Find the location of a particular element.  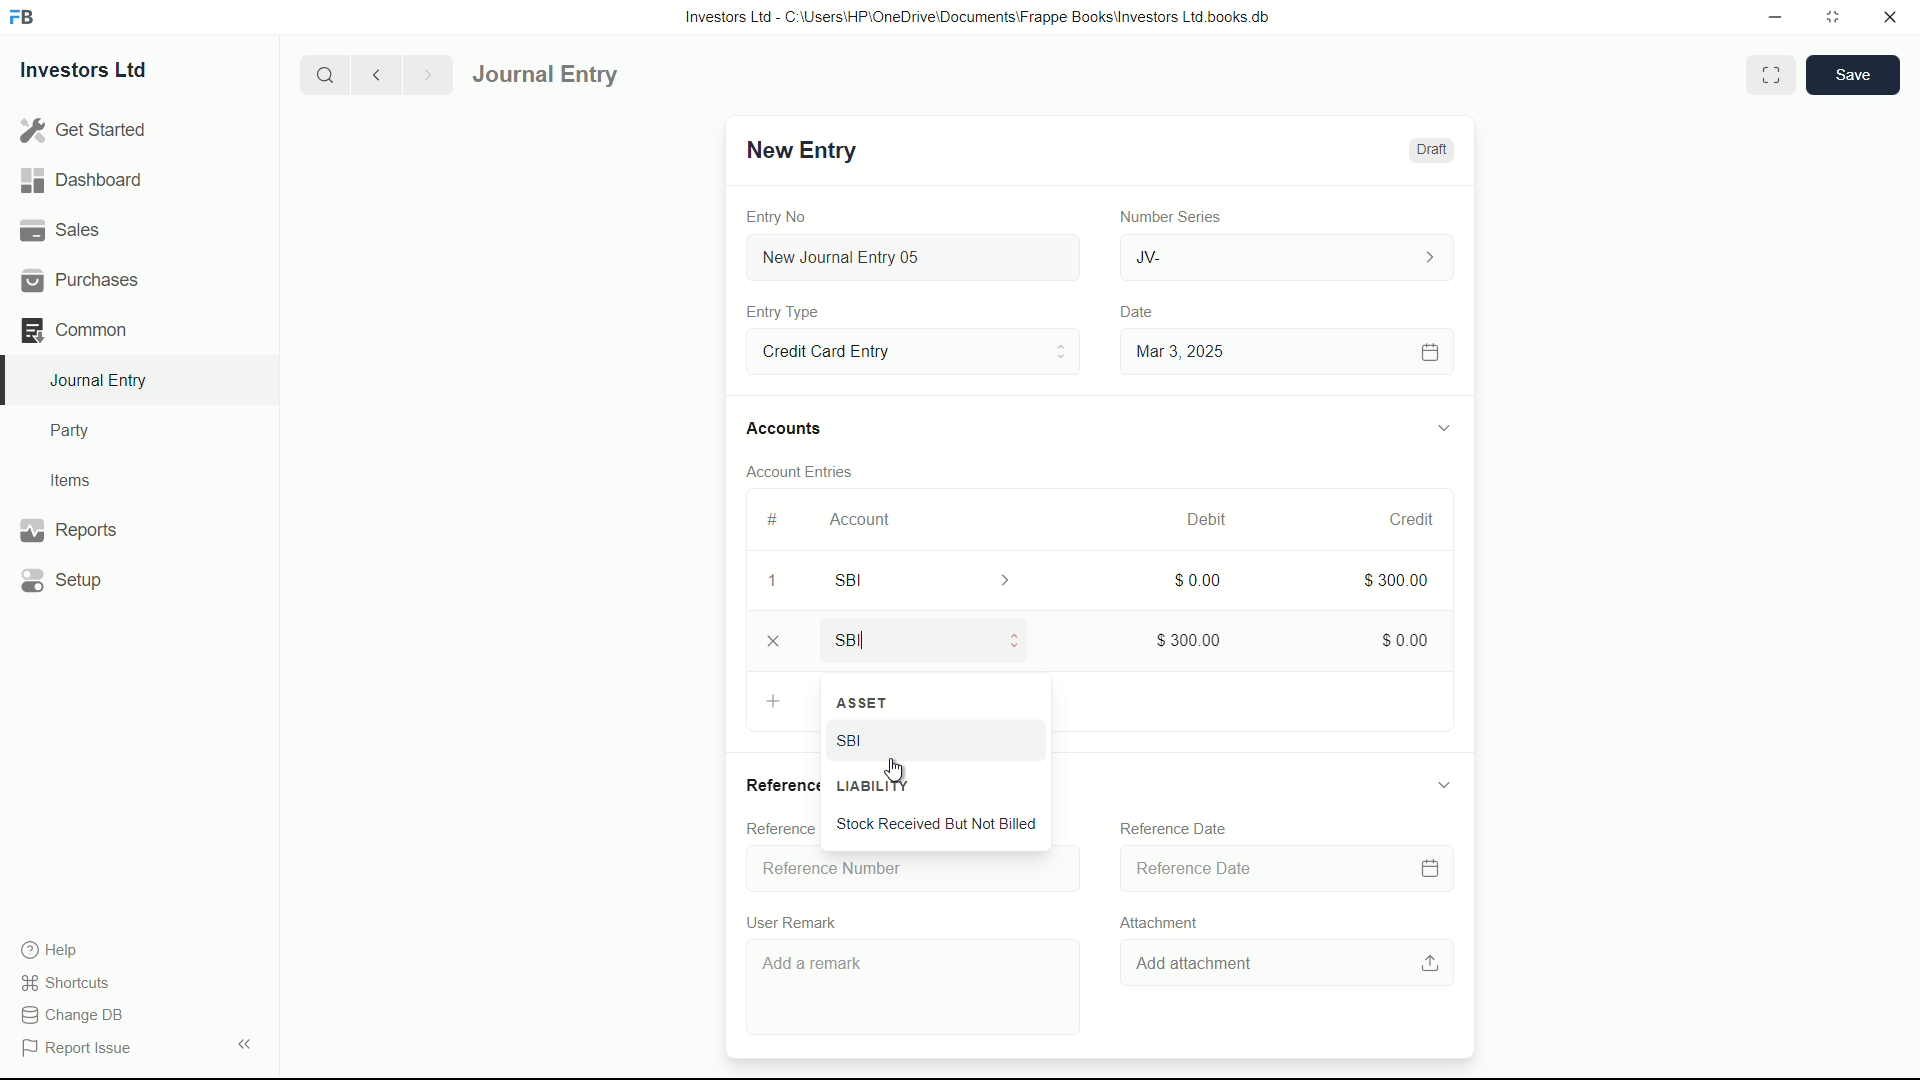

Next is located at coordinates (424, 74).